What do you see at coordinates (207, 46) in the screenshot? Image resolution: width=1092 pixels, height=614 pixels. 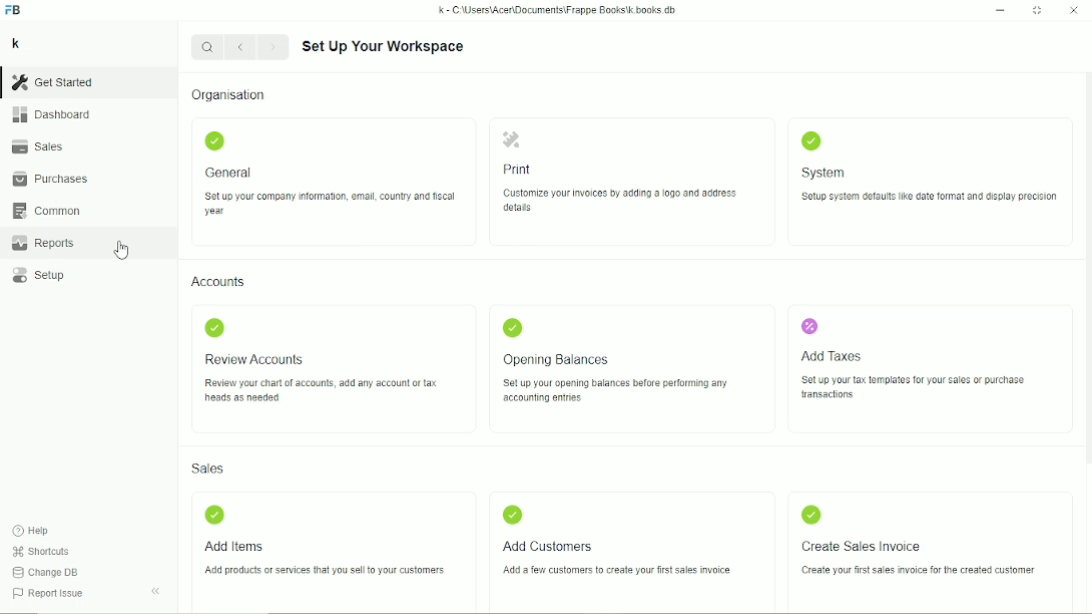 I see `Search` at bounding box center [207, 46].